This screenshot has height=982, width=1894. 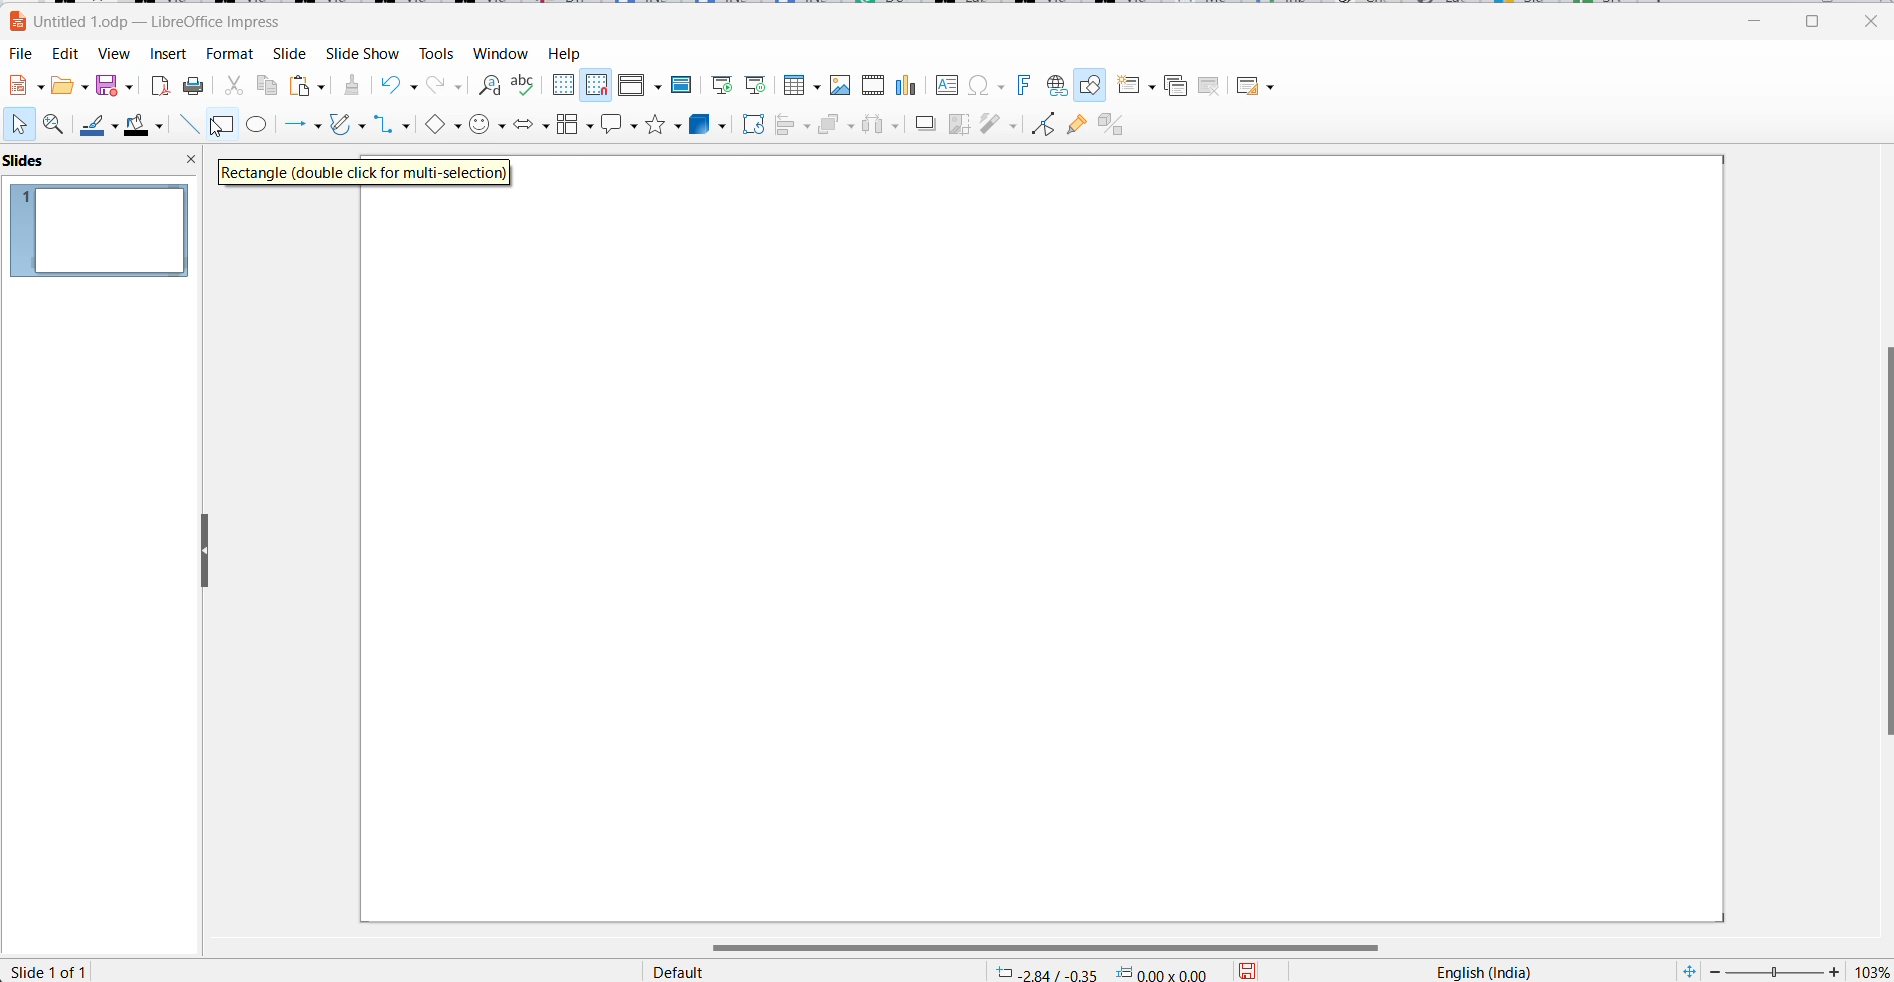 What do you see at coordinates (488, 126) in the screenshot?
I see `symbol` at bounding box center [488, 126].